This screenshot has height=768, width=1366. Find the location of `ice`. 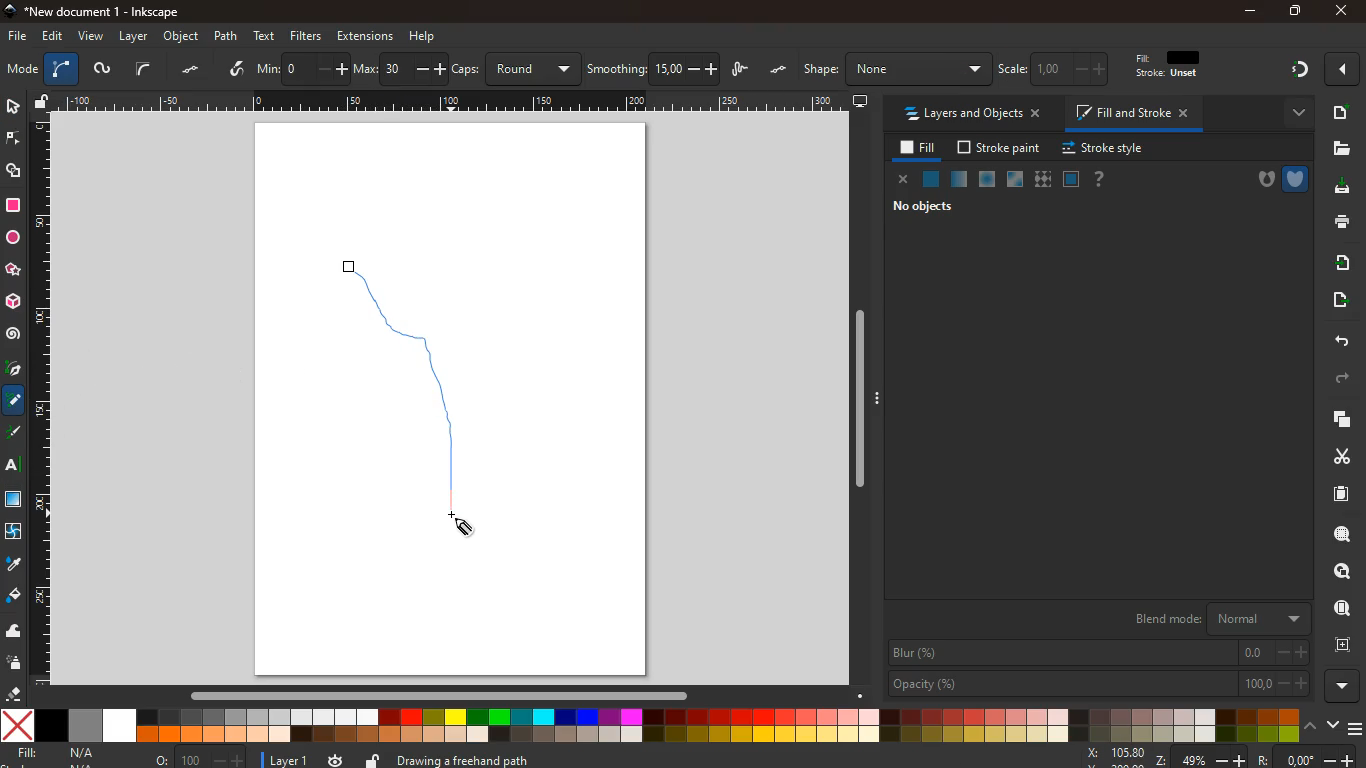

ice is located at coordinates (989, 180).